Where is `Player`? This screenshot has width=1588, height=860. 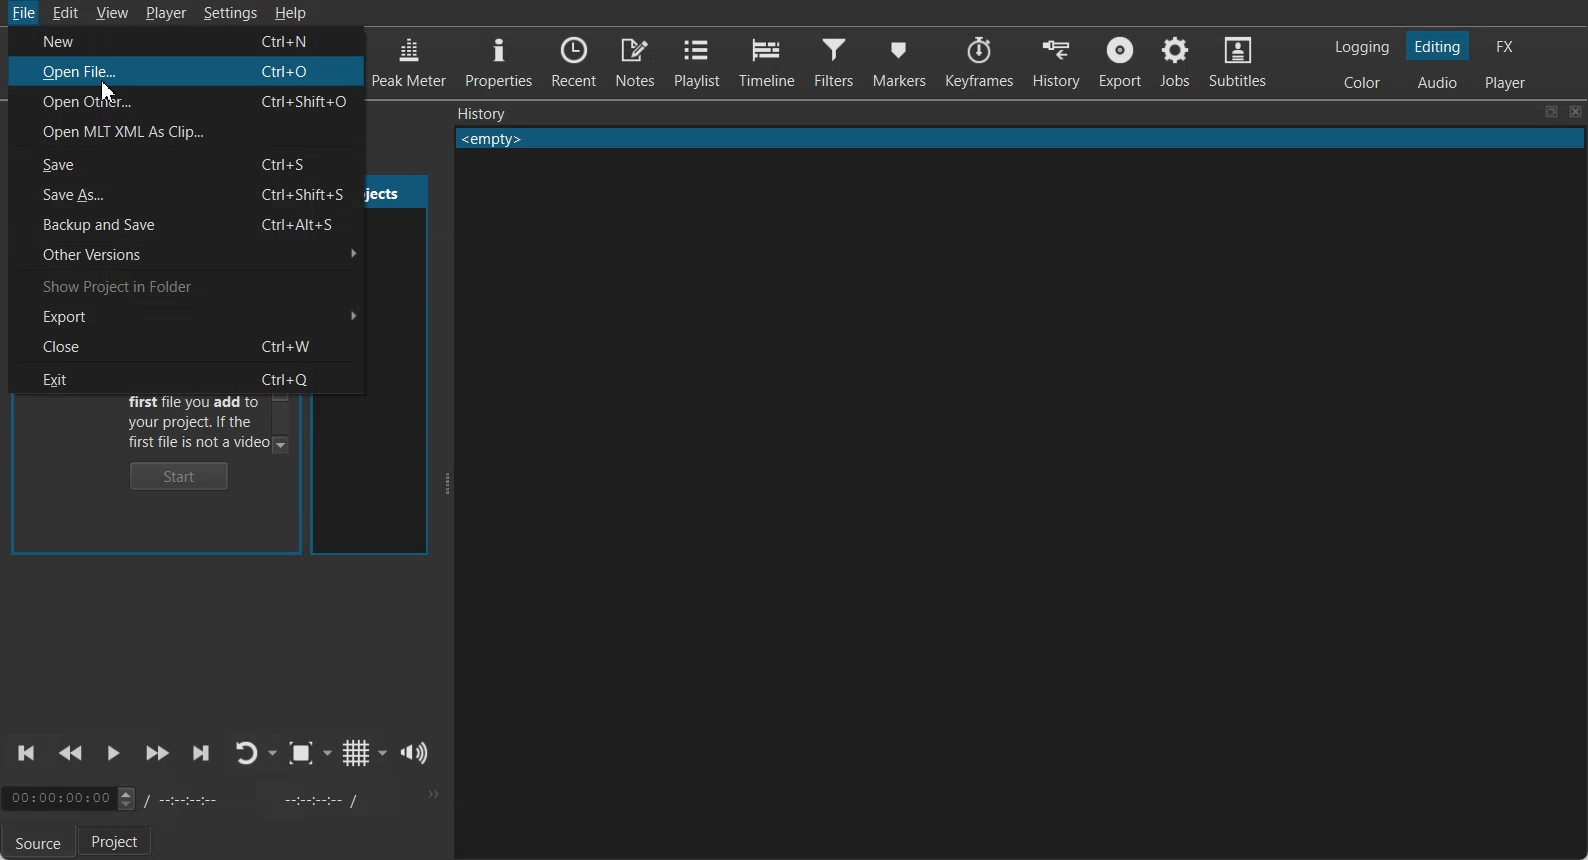 Player is located at coordinates (168, 14).